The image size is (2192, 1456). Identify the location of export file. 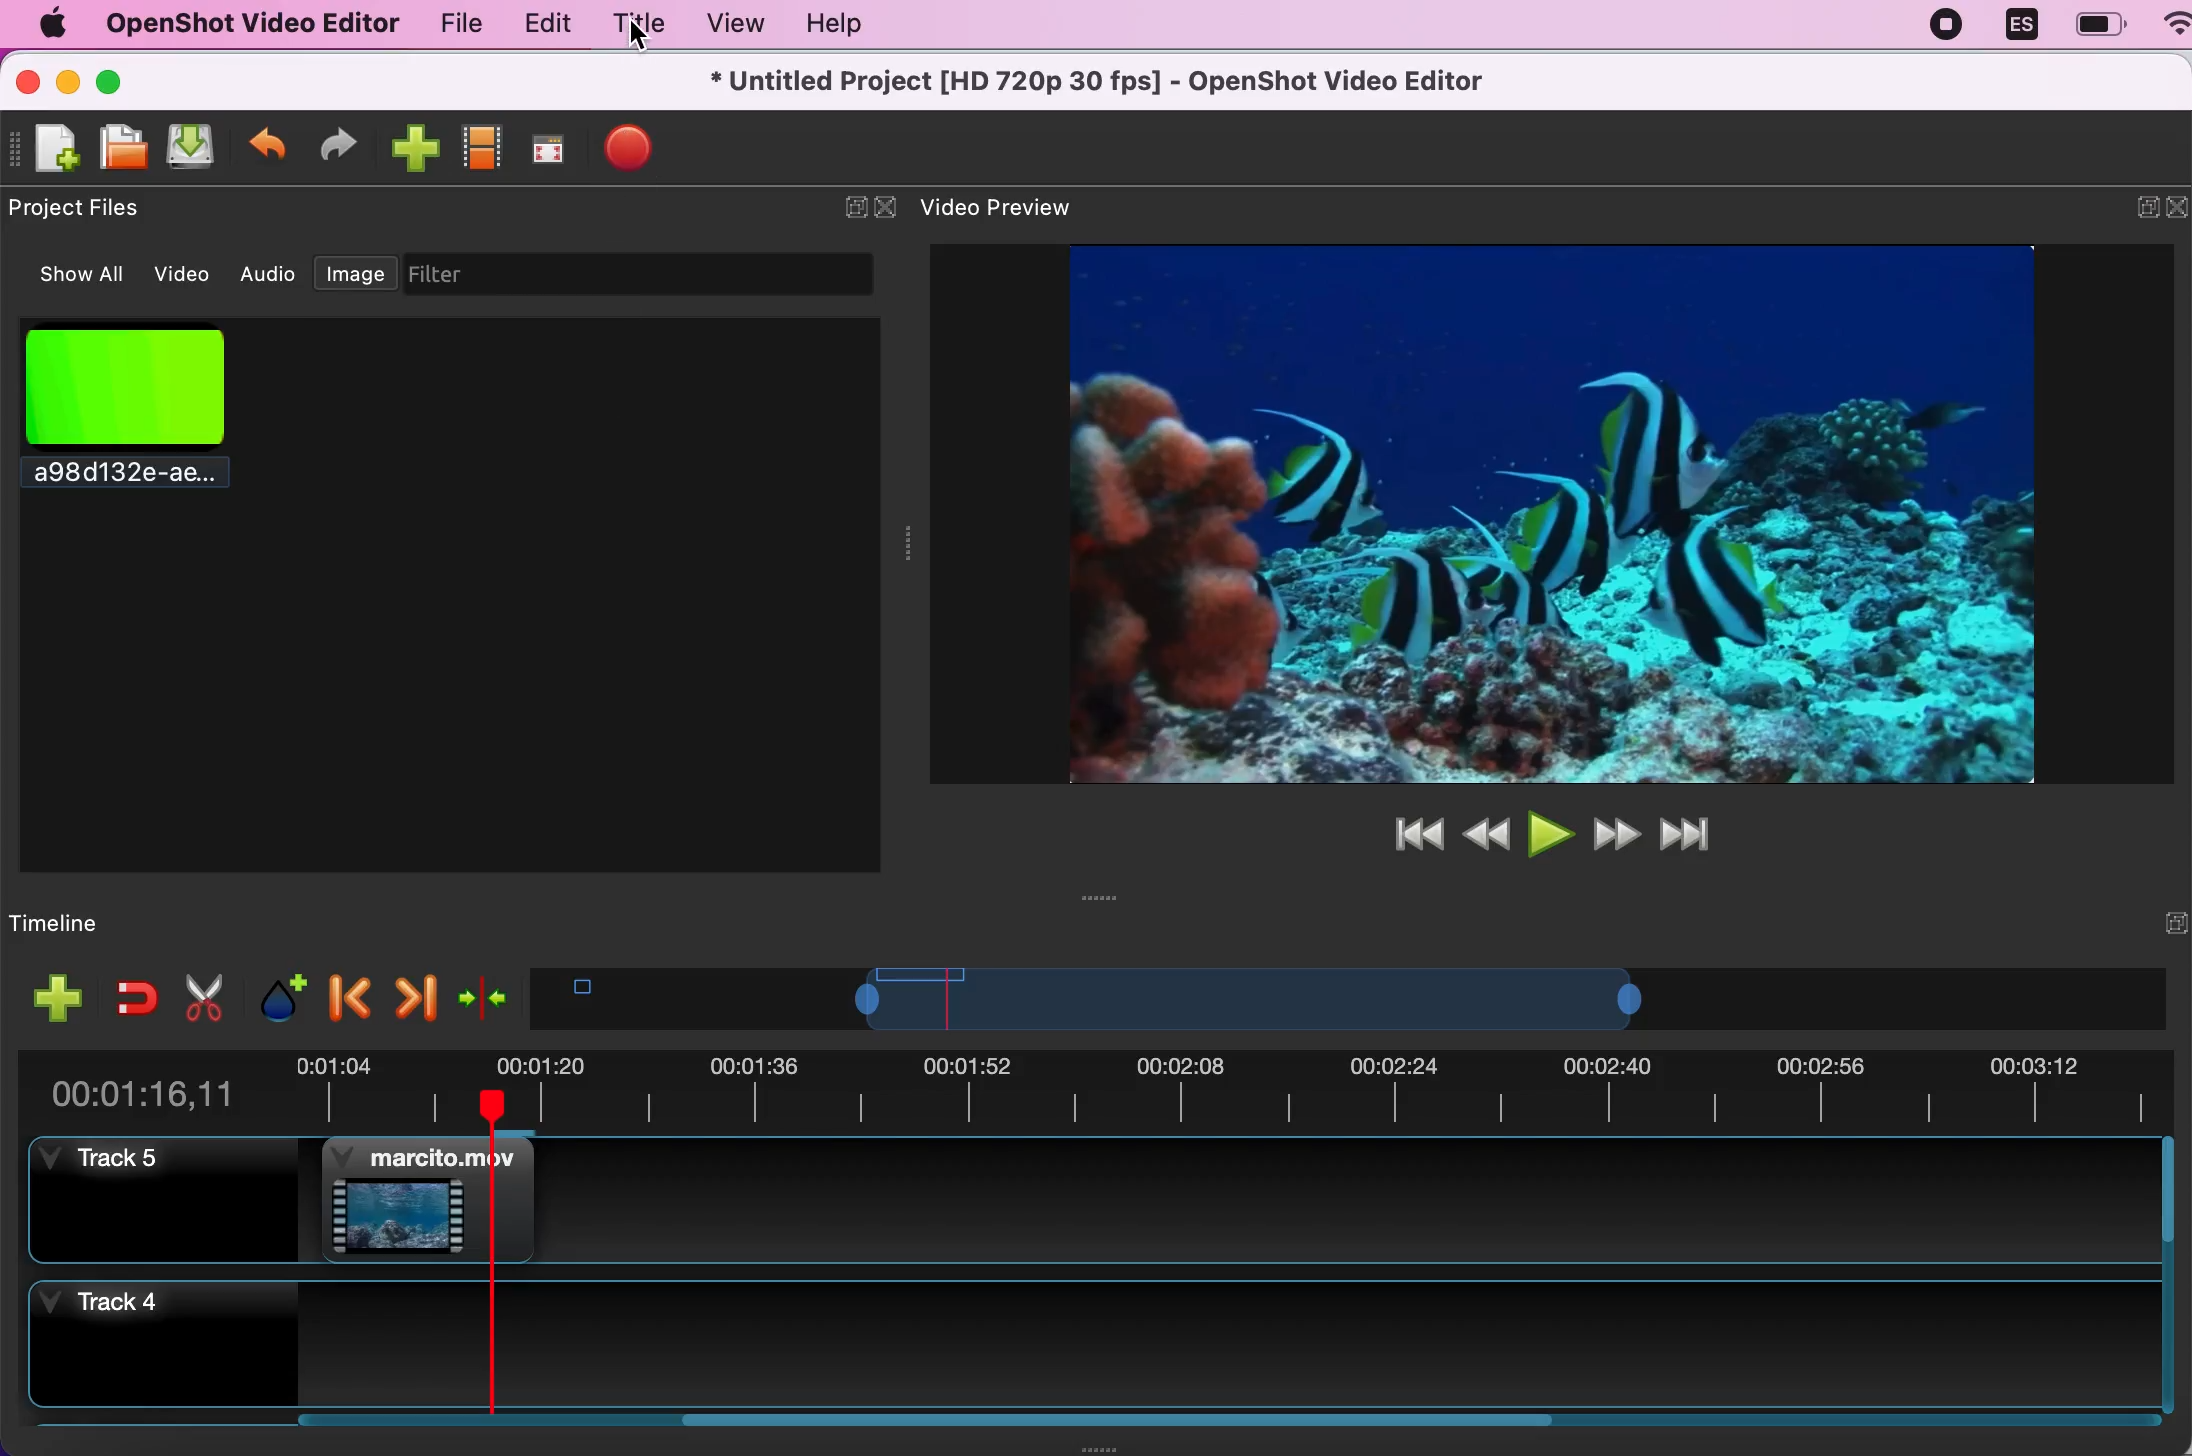
(643, 152).